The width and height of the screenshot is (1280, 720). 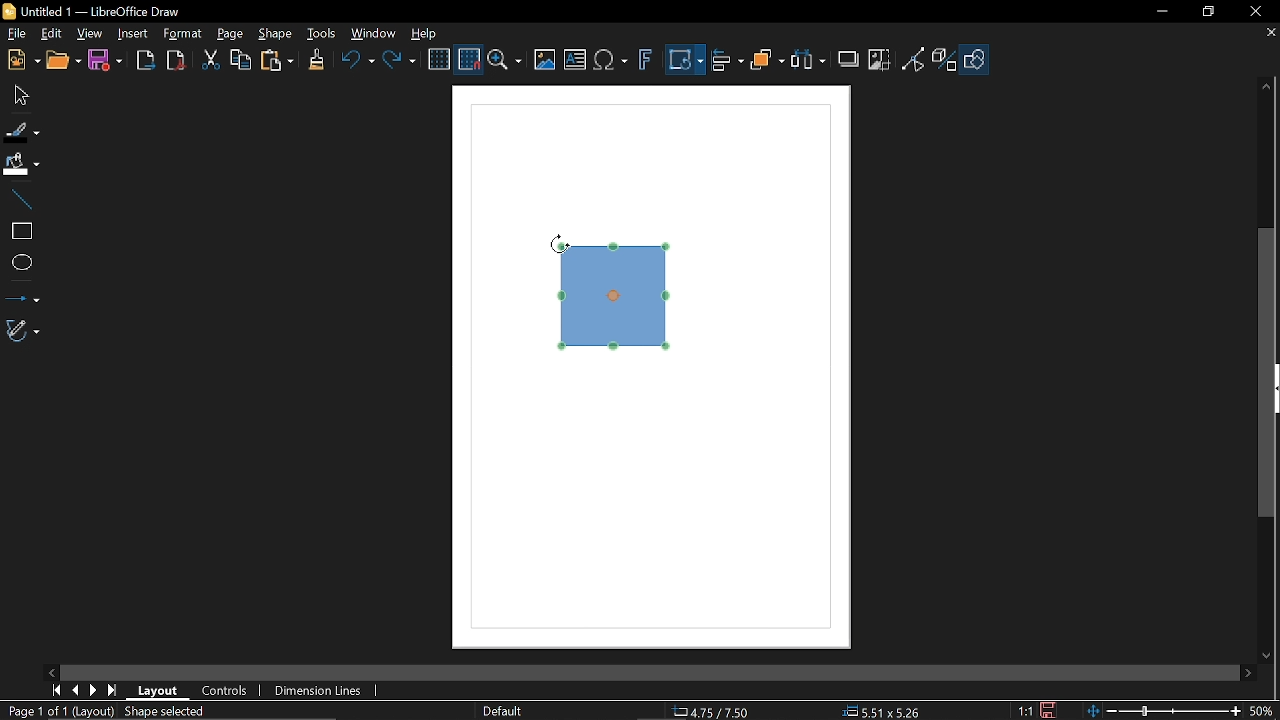 I want to click on Edit, so click(x=50, y=35).